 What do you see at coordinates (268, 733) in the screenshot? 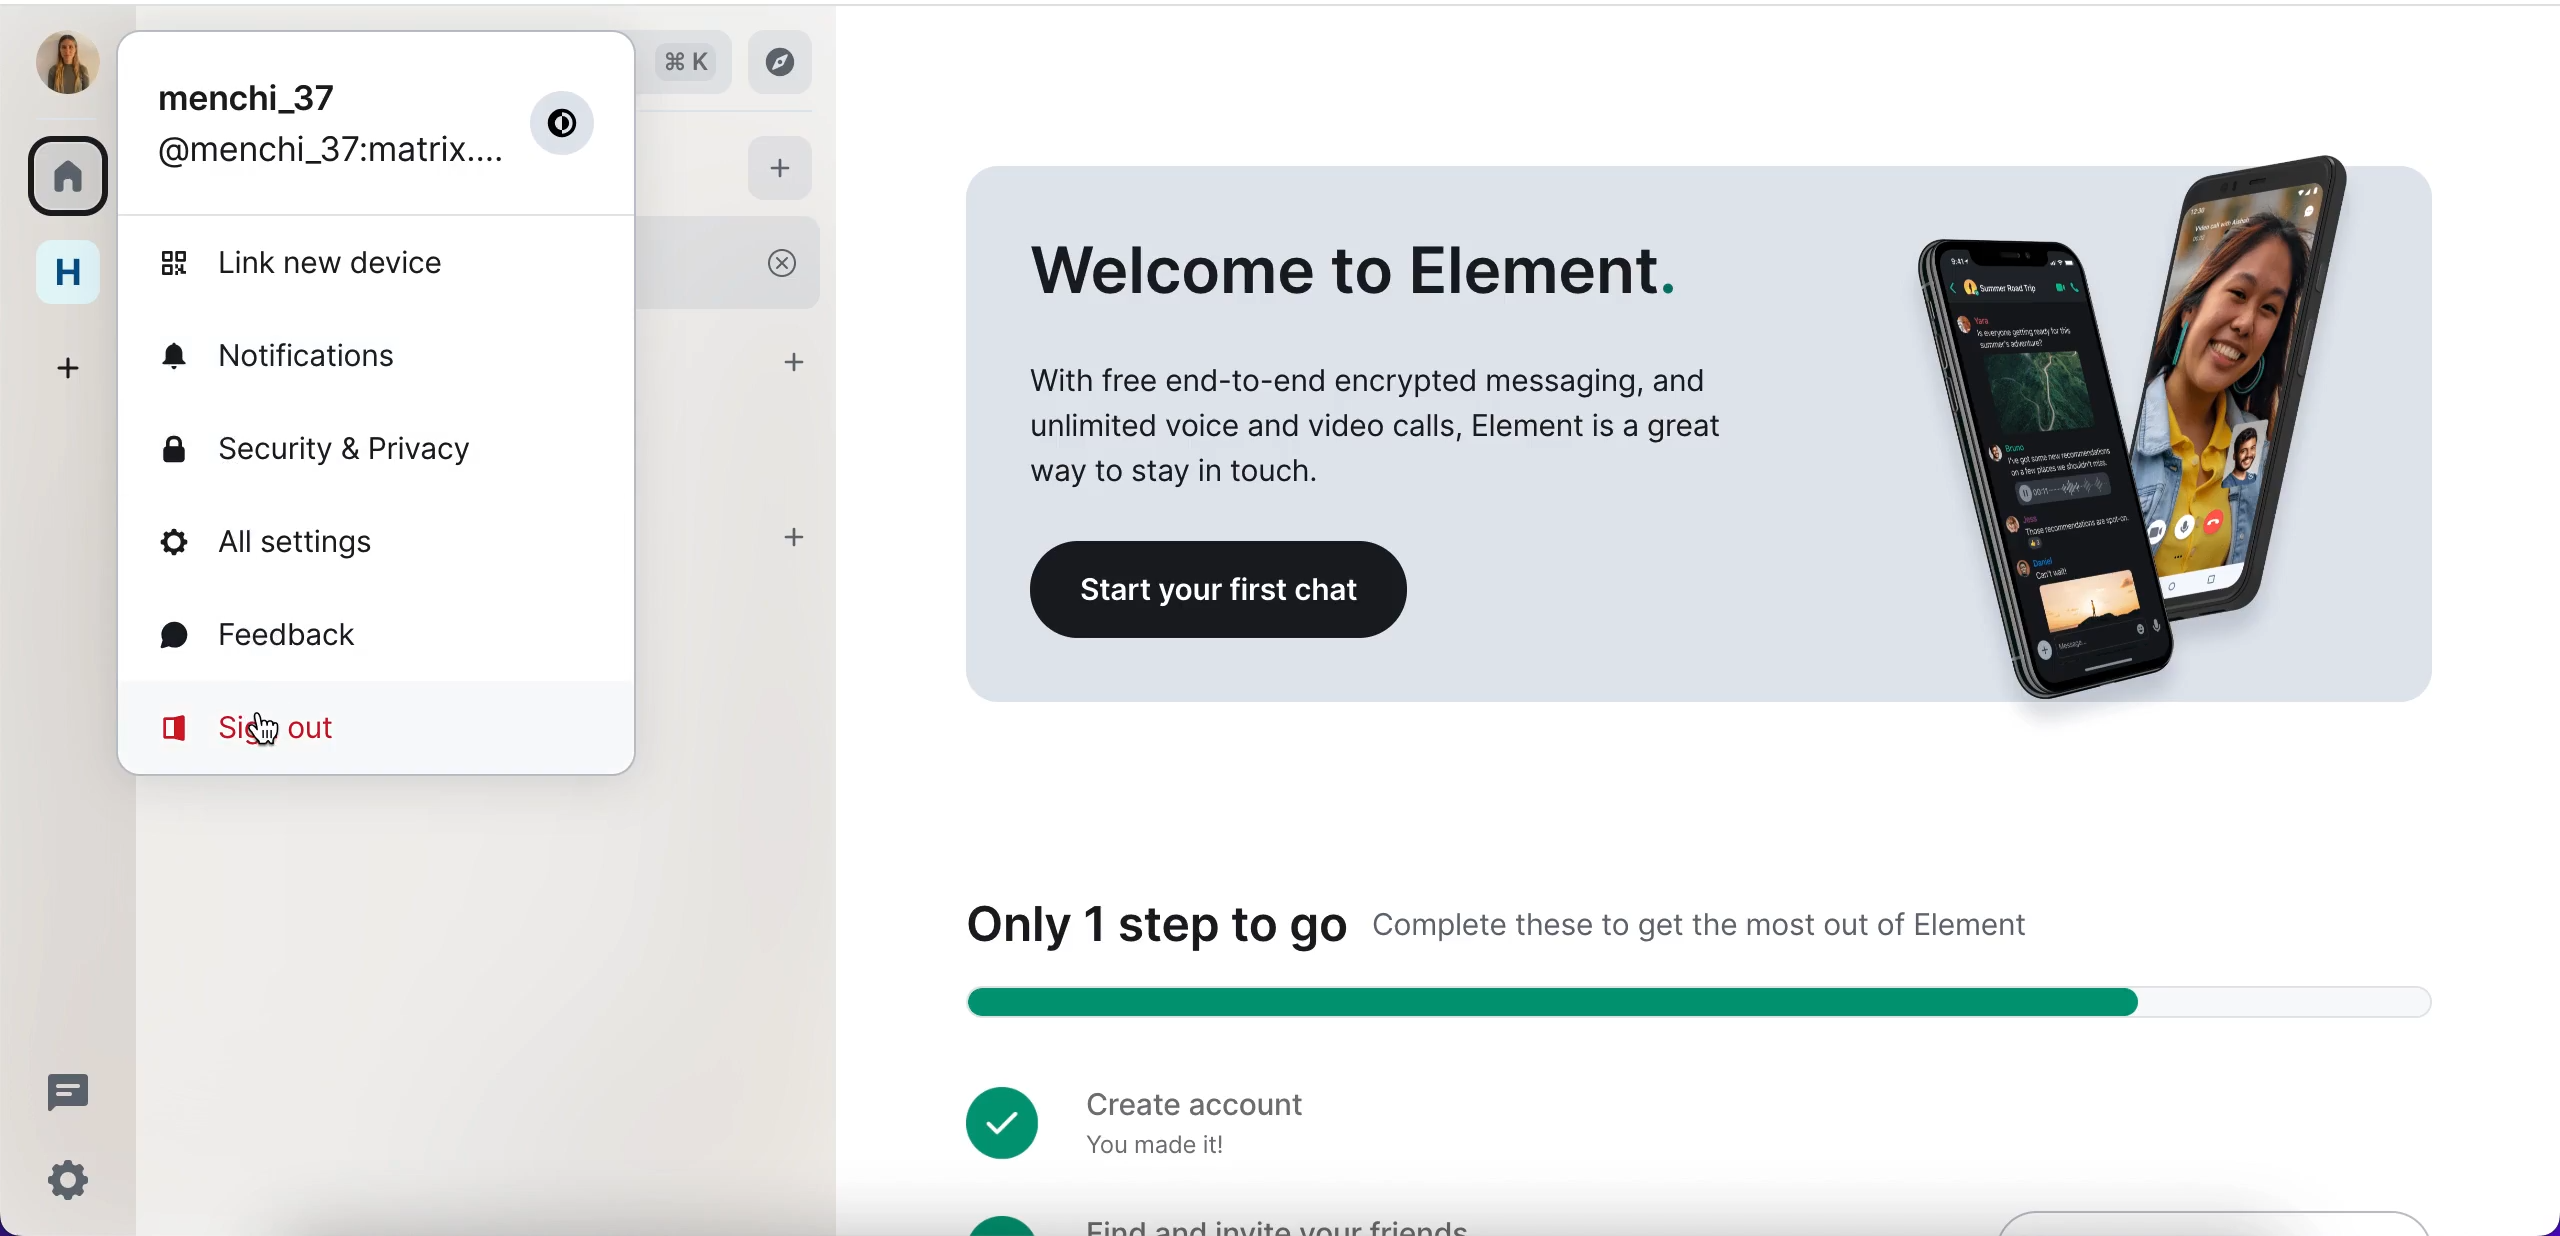
I see `cursor on sign out` at bounding box center [268, 733].